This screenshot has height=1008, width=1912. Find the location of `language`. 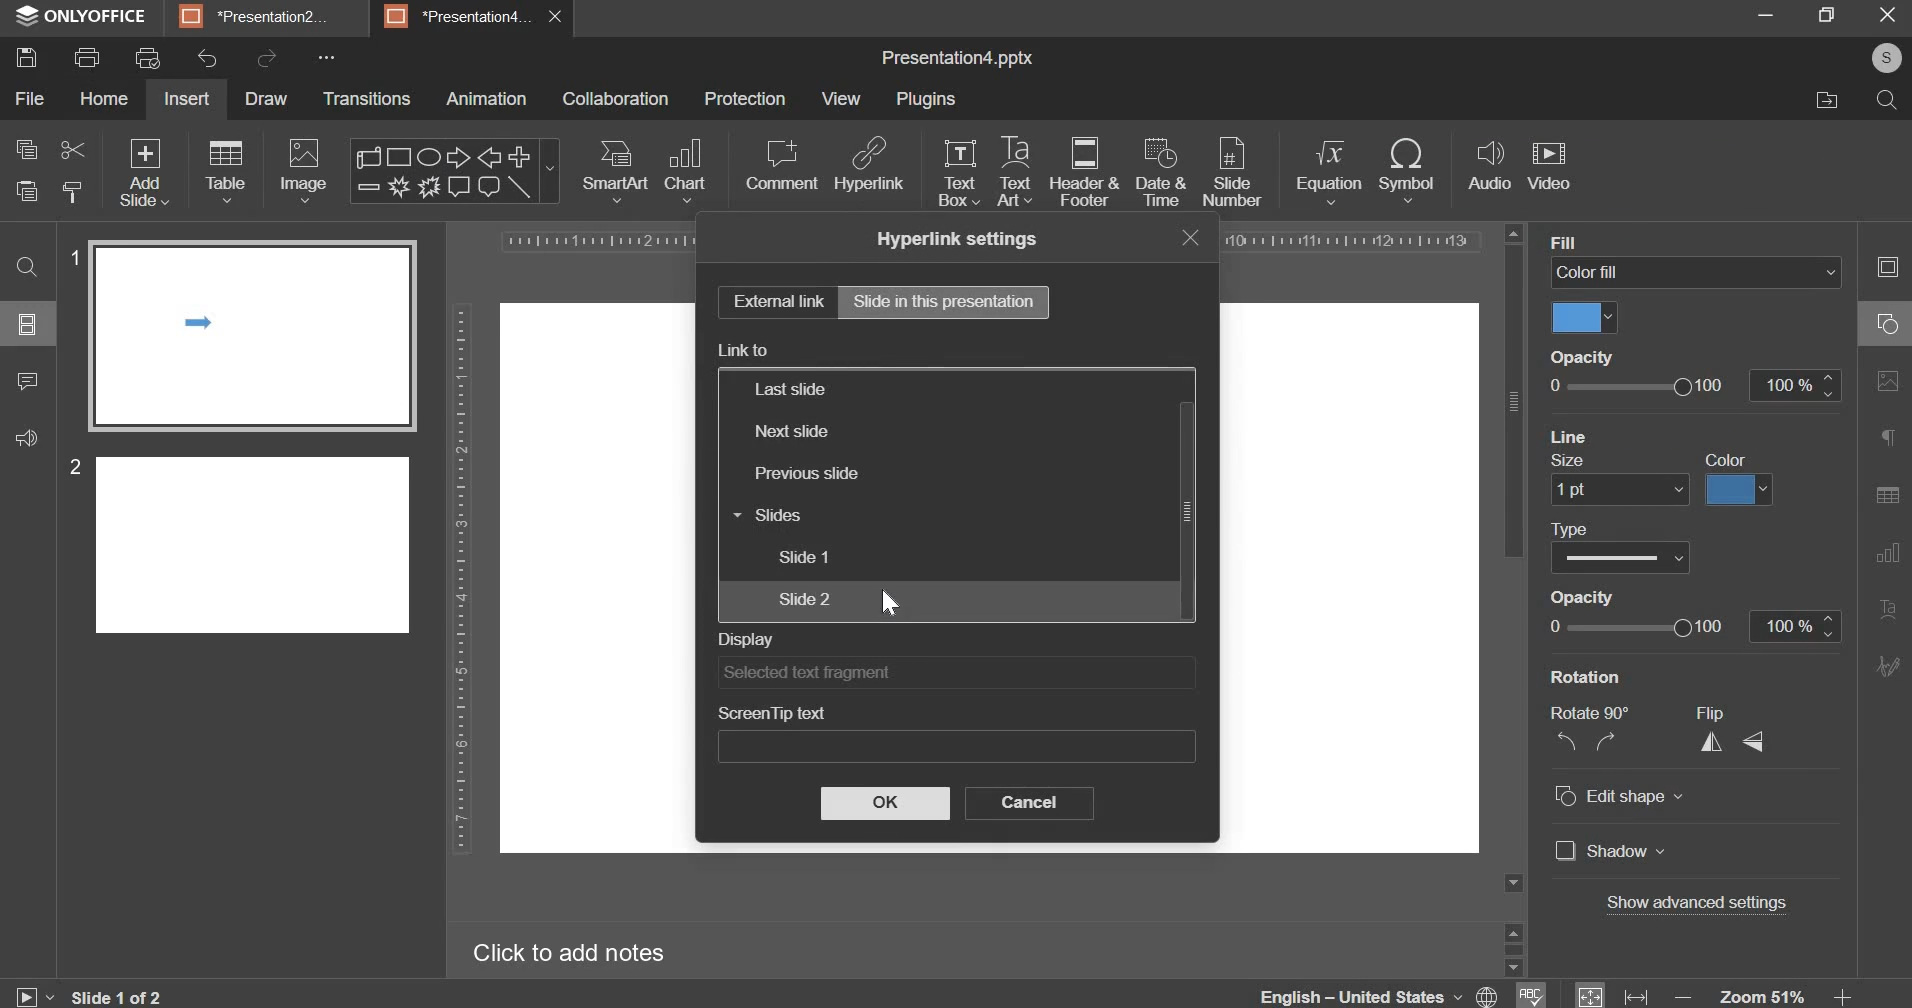

language is located at coordinates (1379, 991).